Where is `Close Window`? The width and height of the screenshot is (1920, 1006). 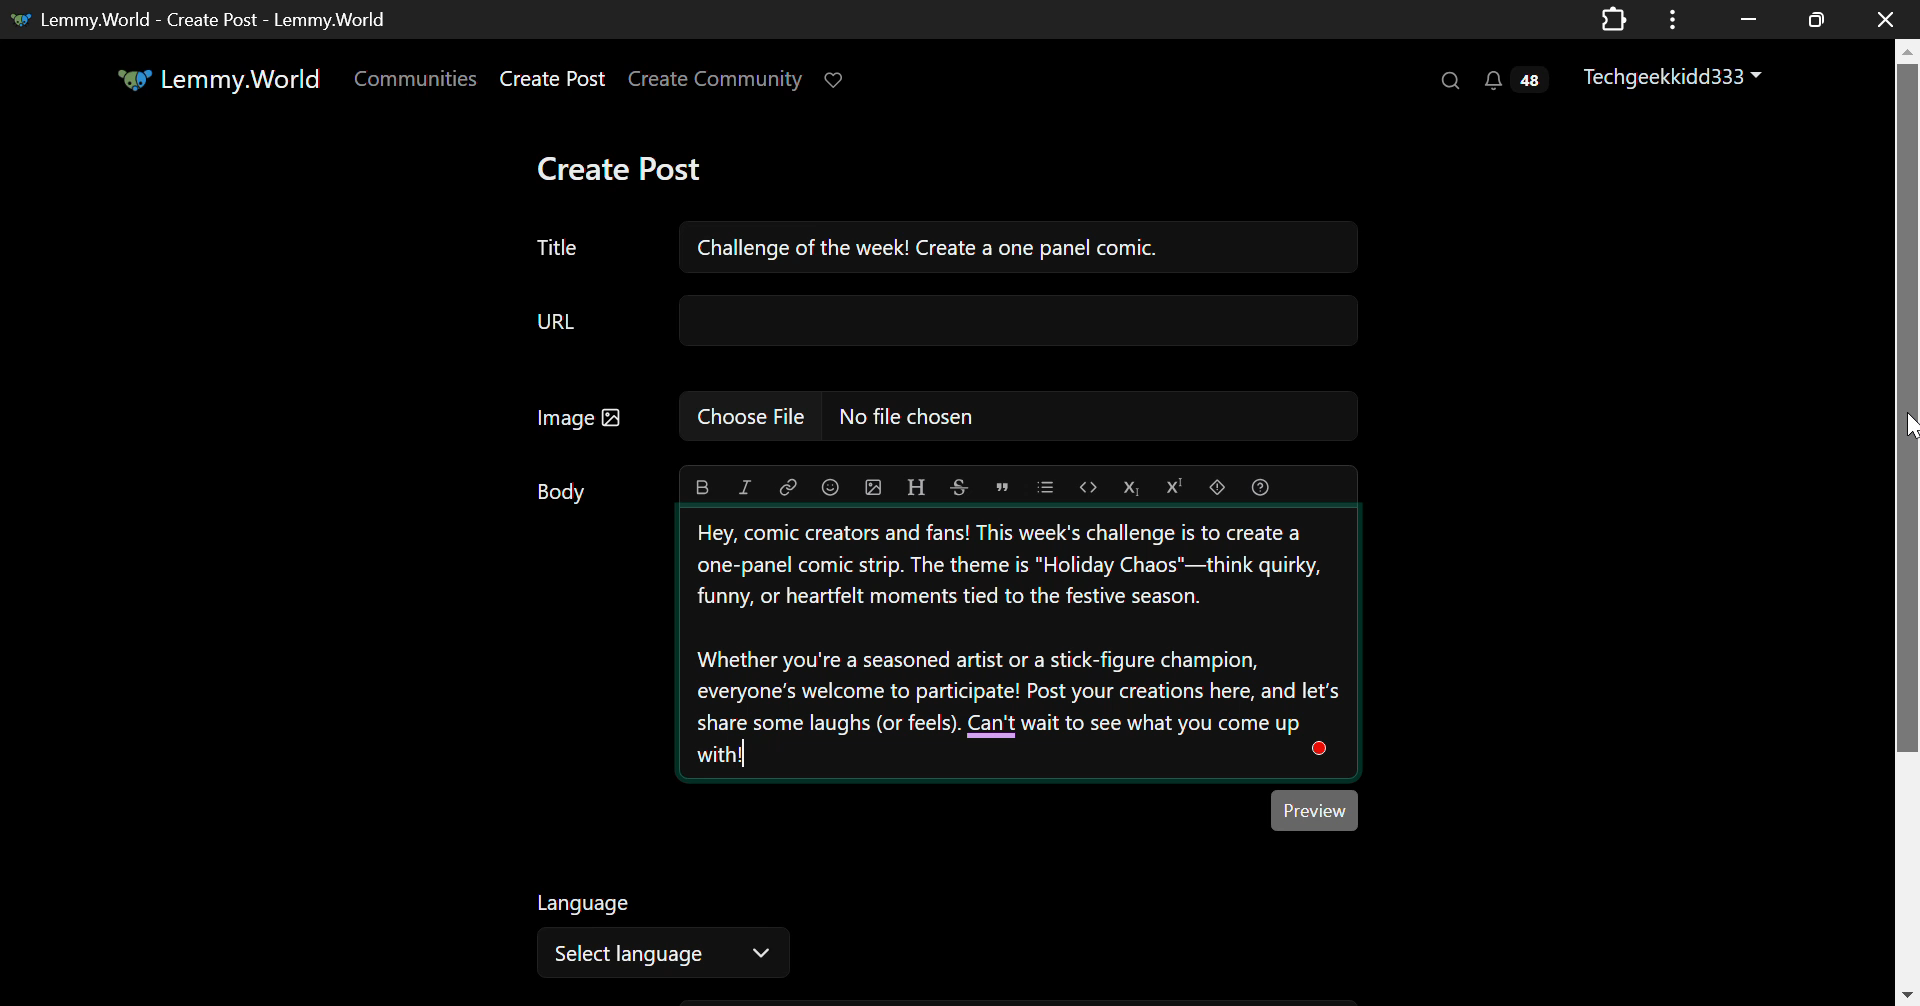
Close Window is located at coordinates (1880, 17).